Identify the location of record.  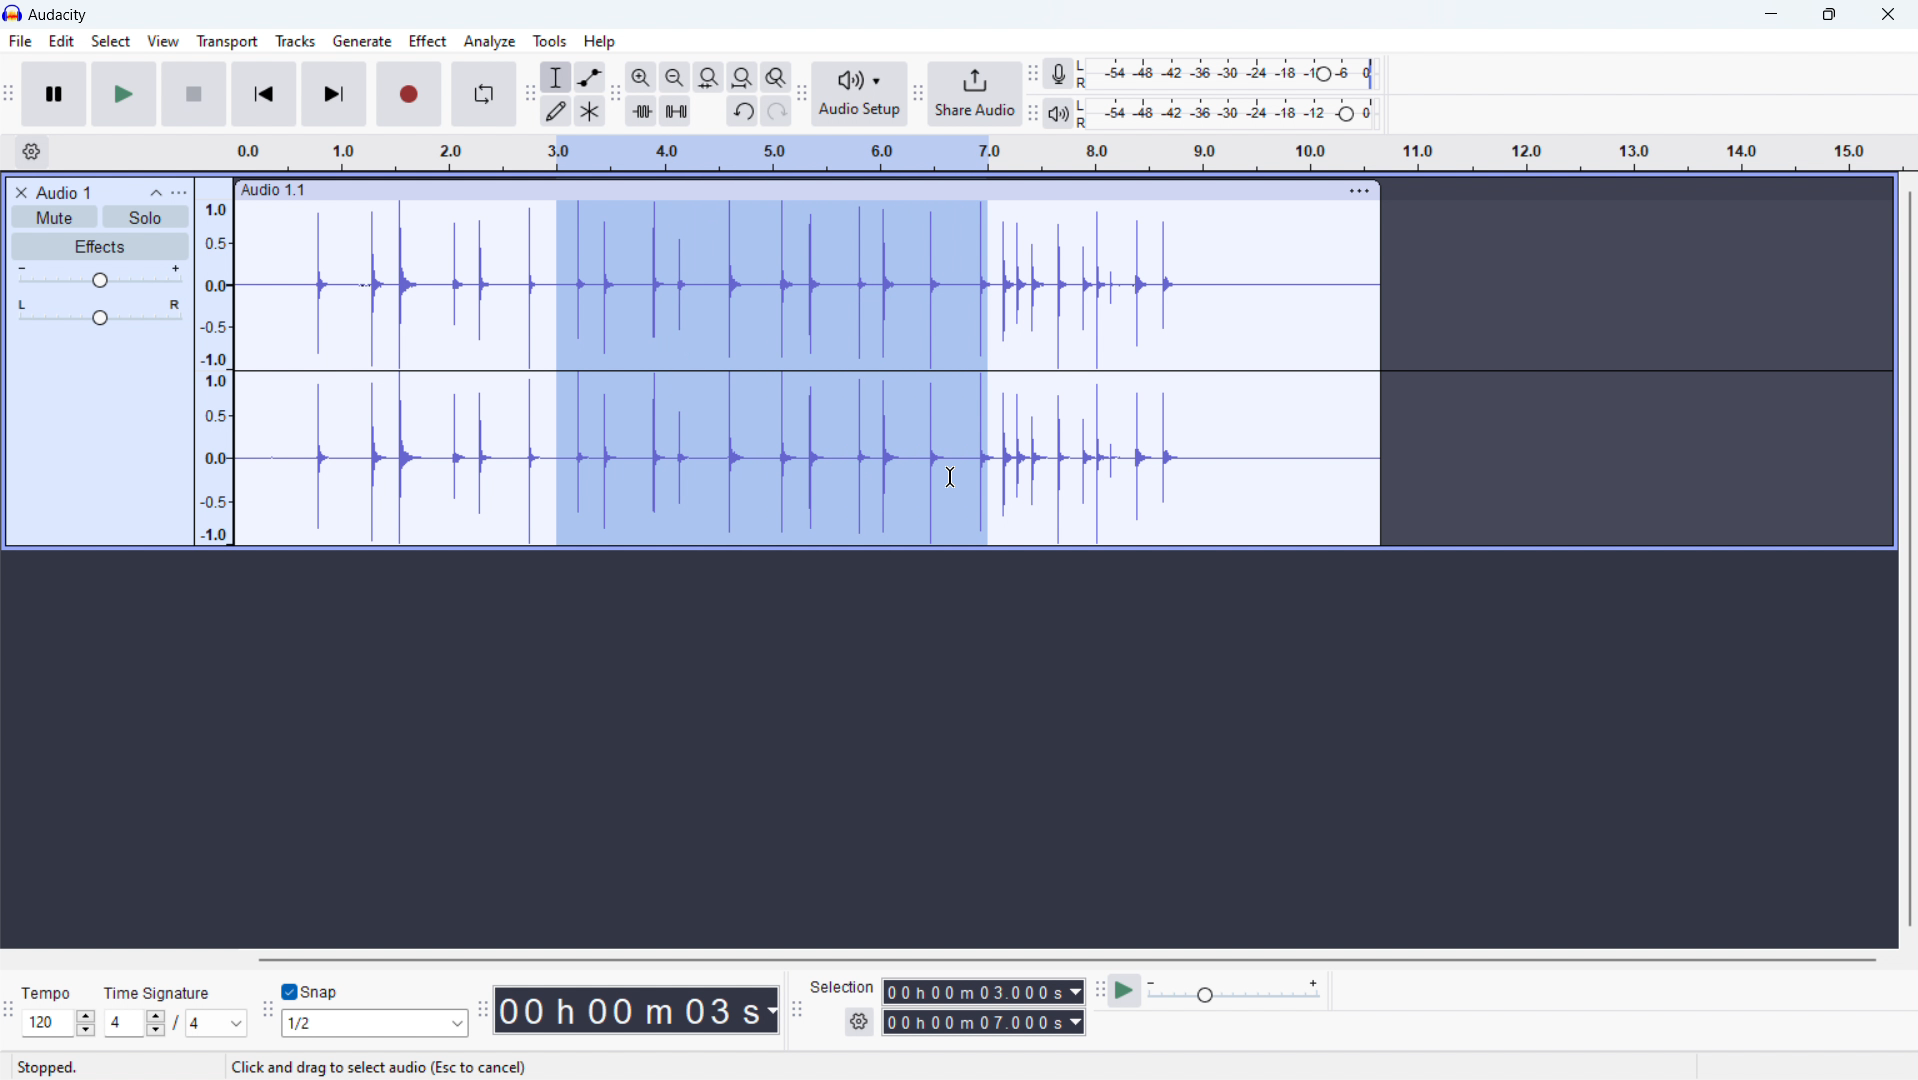
(409, 94).